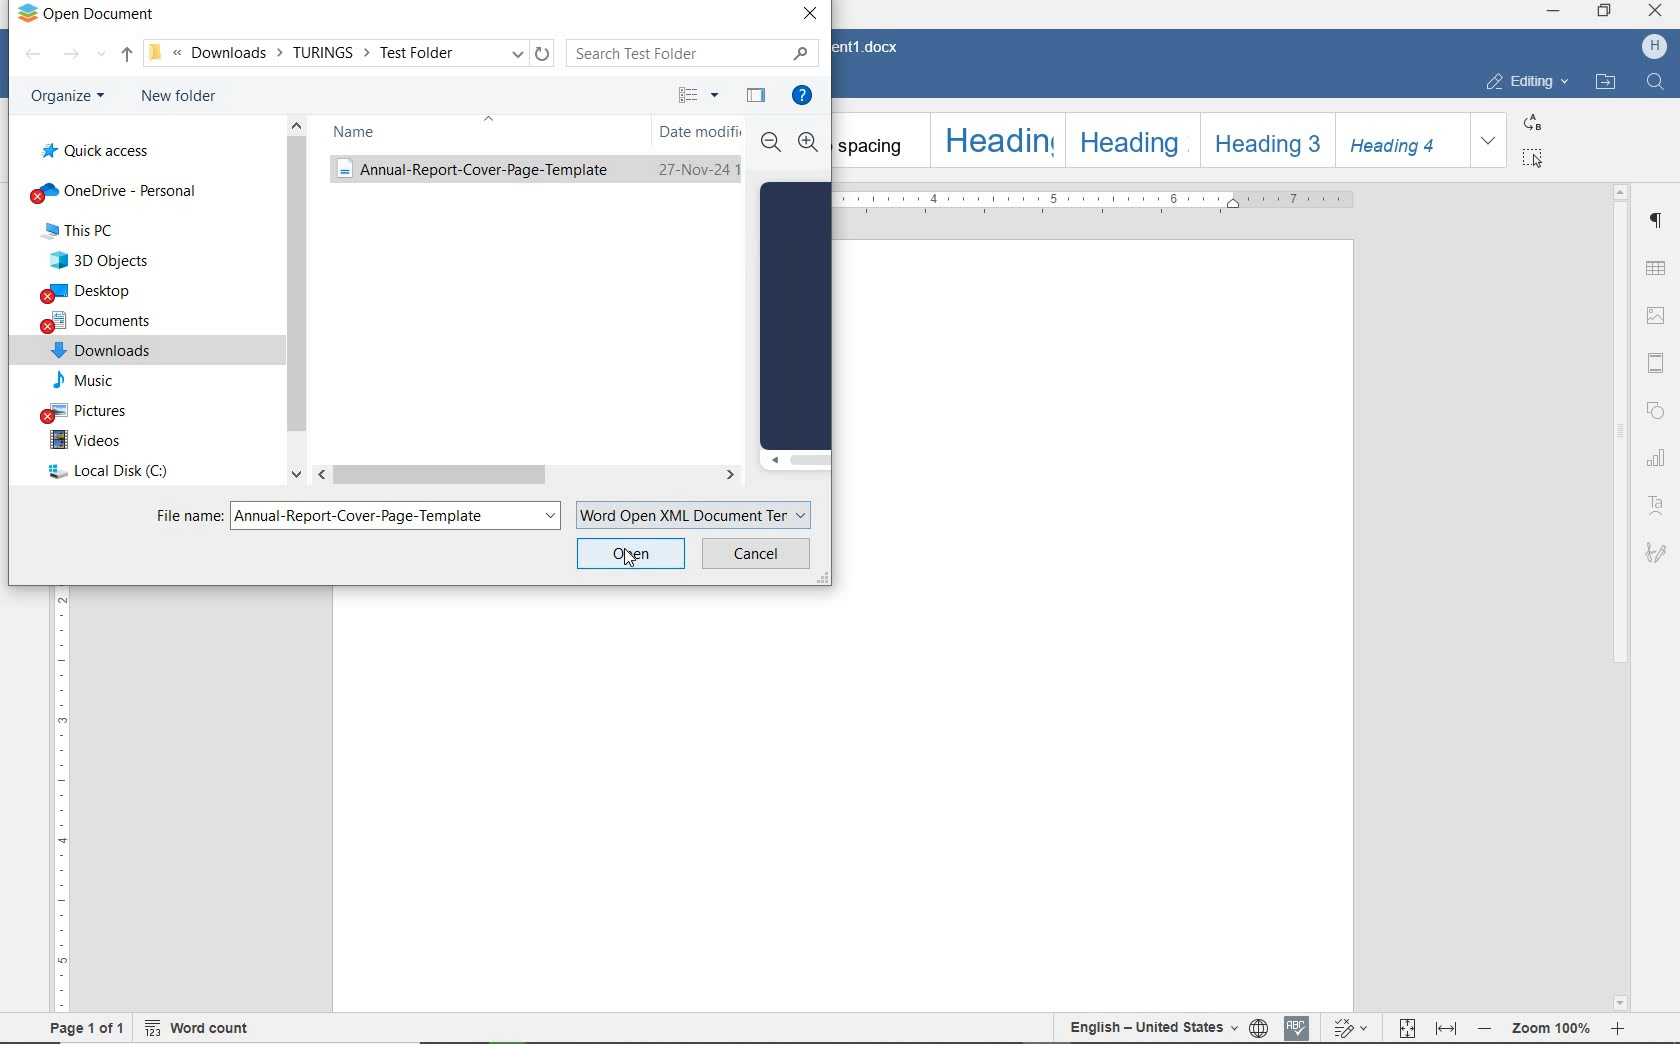 Image resolution: width=1680 pixels, height=1044 pixels. What do you see at coordinates (1656, 508) in the screenshot?
I see `text art` at bounding box center [1656, 508].